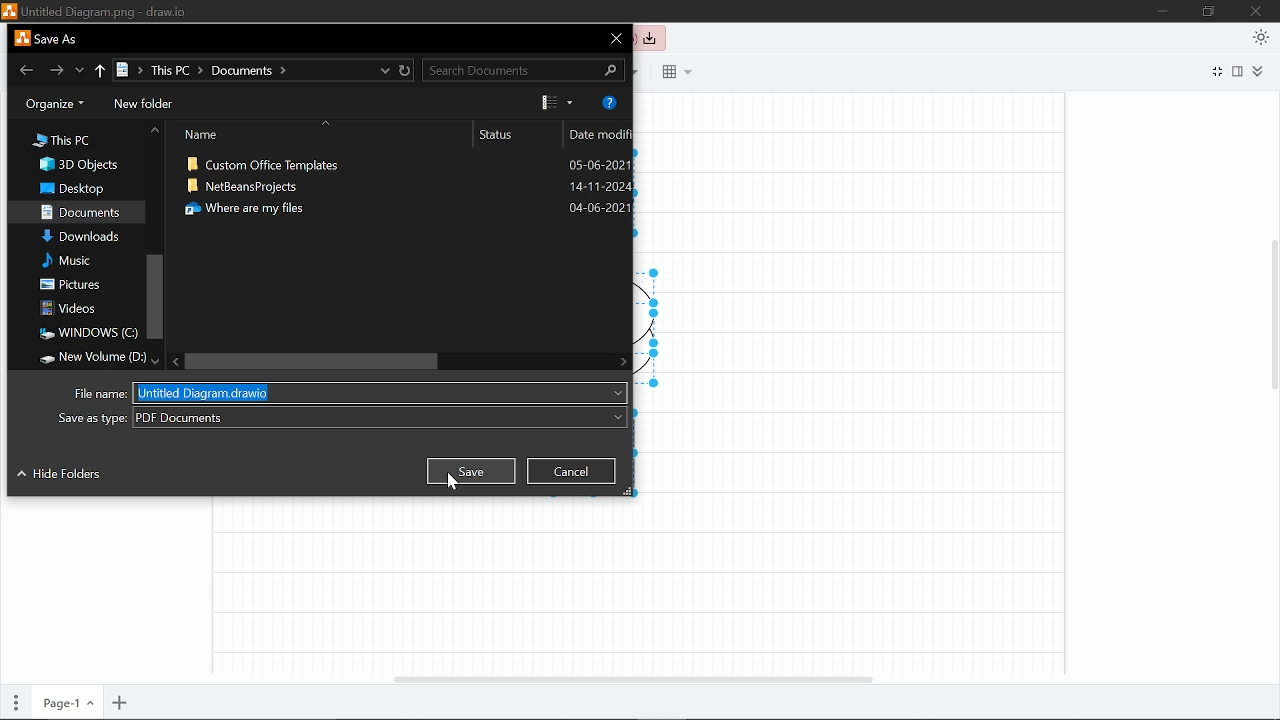  What do you see at coordinates (49, 40) in the screenshot?
I see `Save as window` at bounding box center [49, 40].